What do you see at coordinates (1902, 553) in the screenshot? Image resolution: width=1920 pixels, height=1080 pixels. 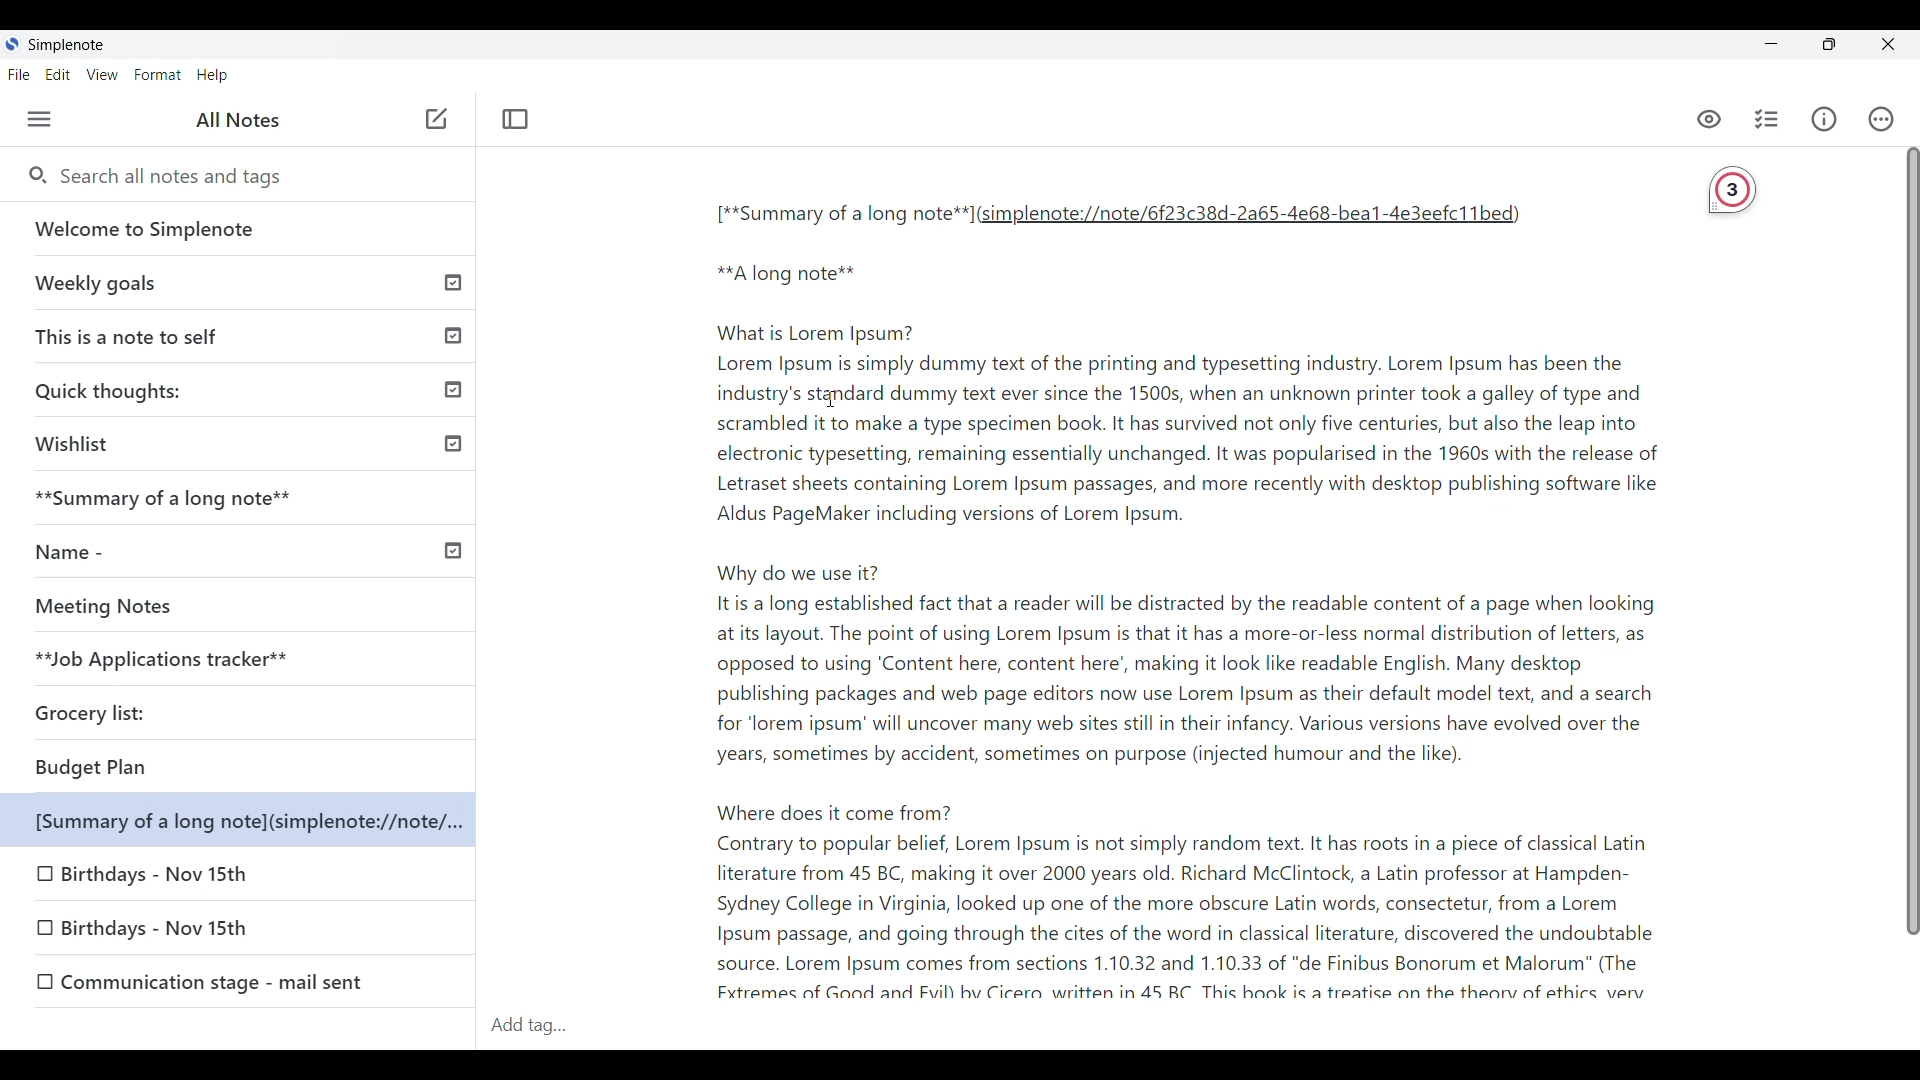 I see `Vertical scroll bar` at bounding box center [1902, 553].